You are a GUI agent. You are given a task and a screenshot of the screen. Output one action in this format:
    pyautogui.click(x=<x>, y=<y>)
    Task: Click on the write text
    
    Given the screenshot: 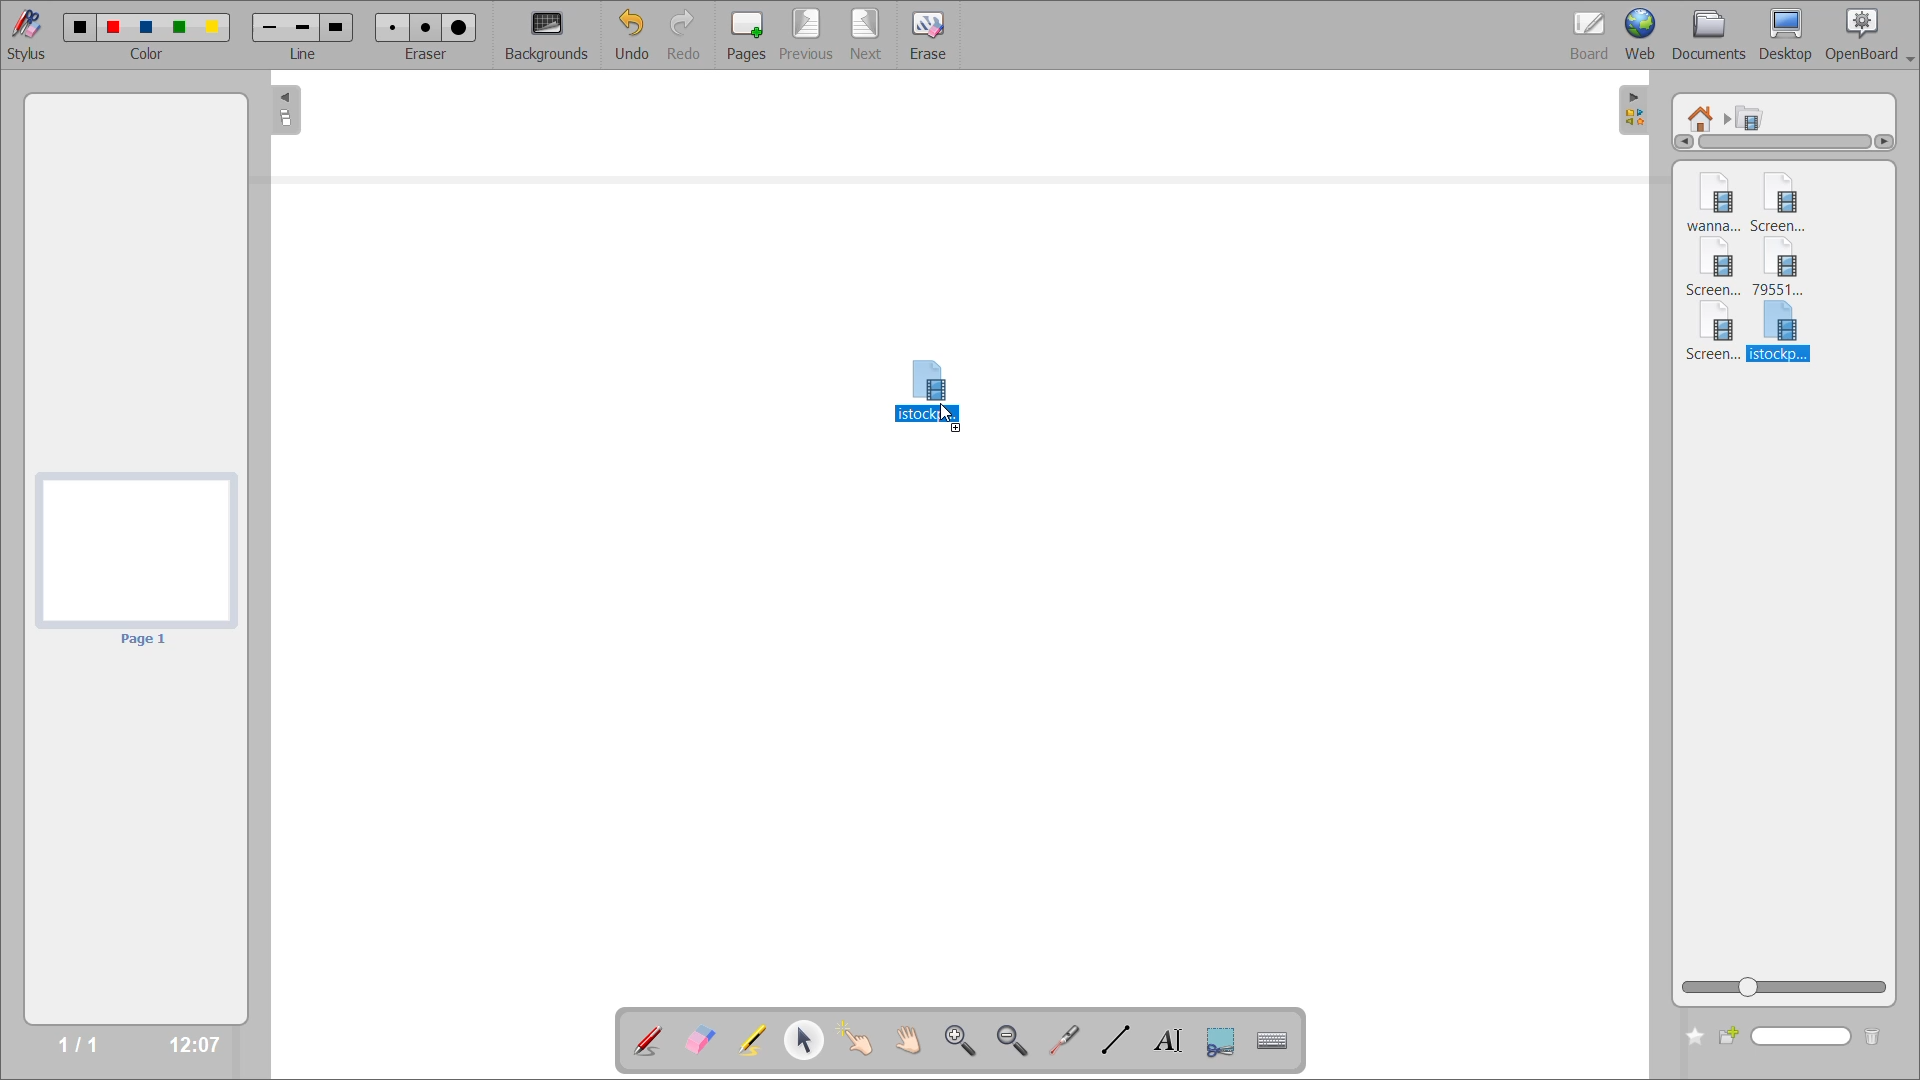 What is the action you would take?
    pyautogui.click(x=1165, y=1042)
    